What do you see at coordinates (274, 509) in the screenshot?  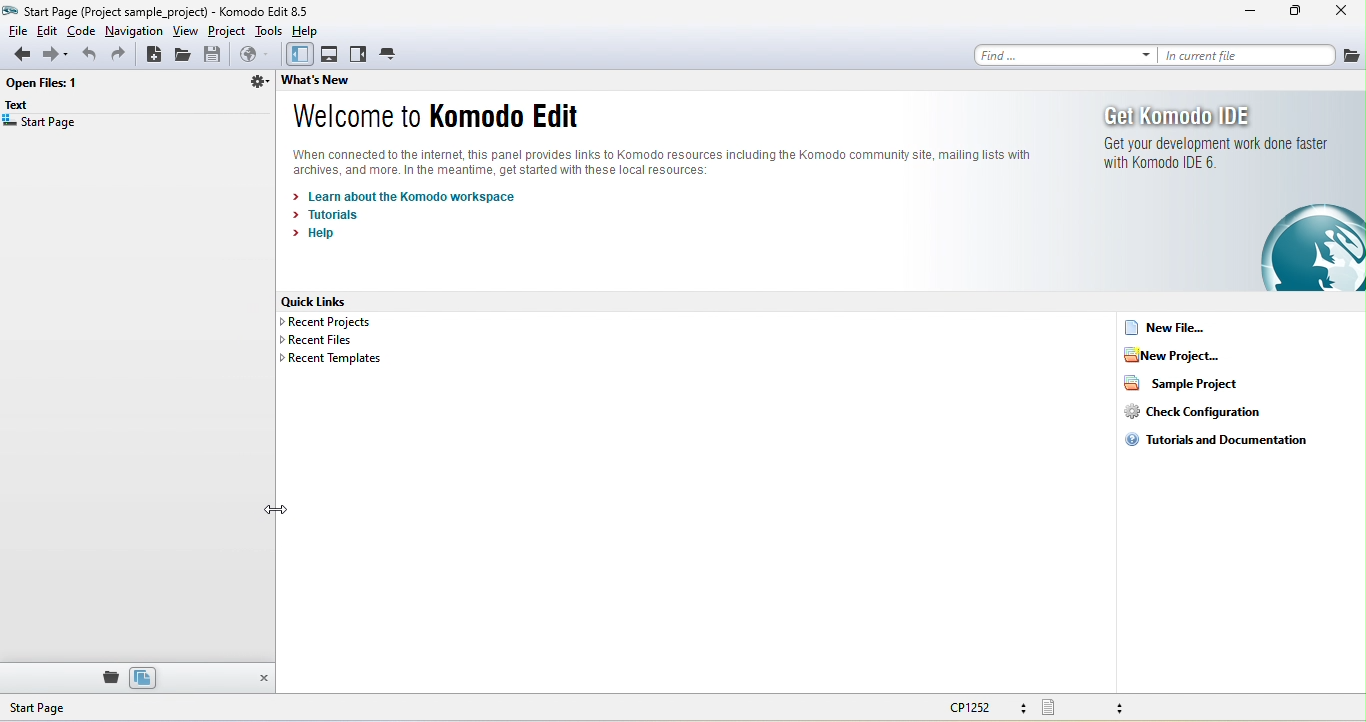 I see `cursor movement` at bounding box center [274, 509].